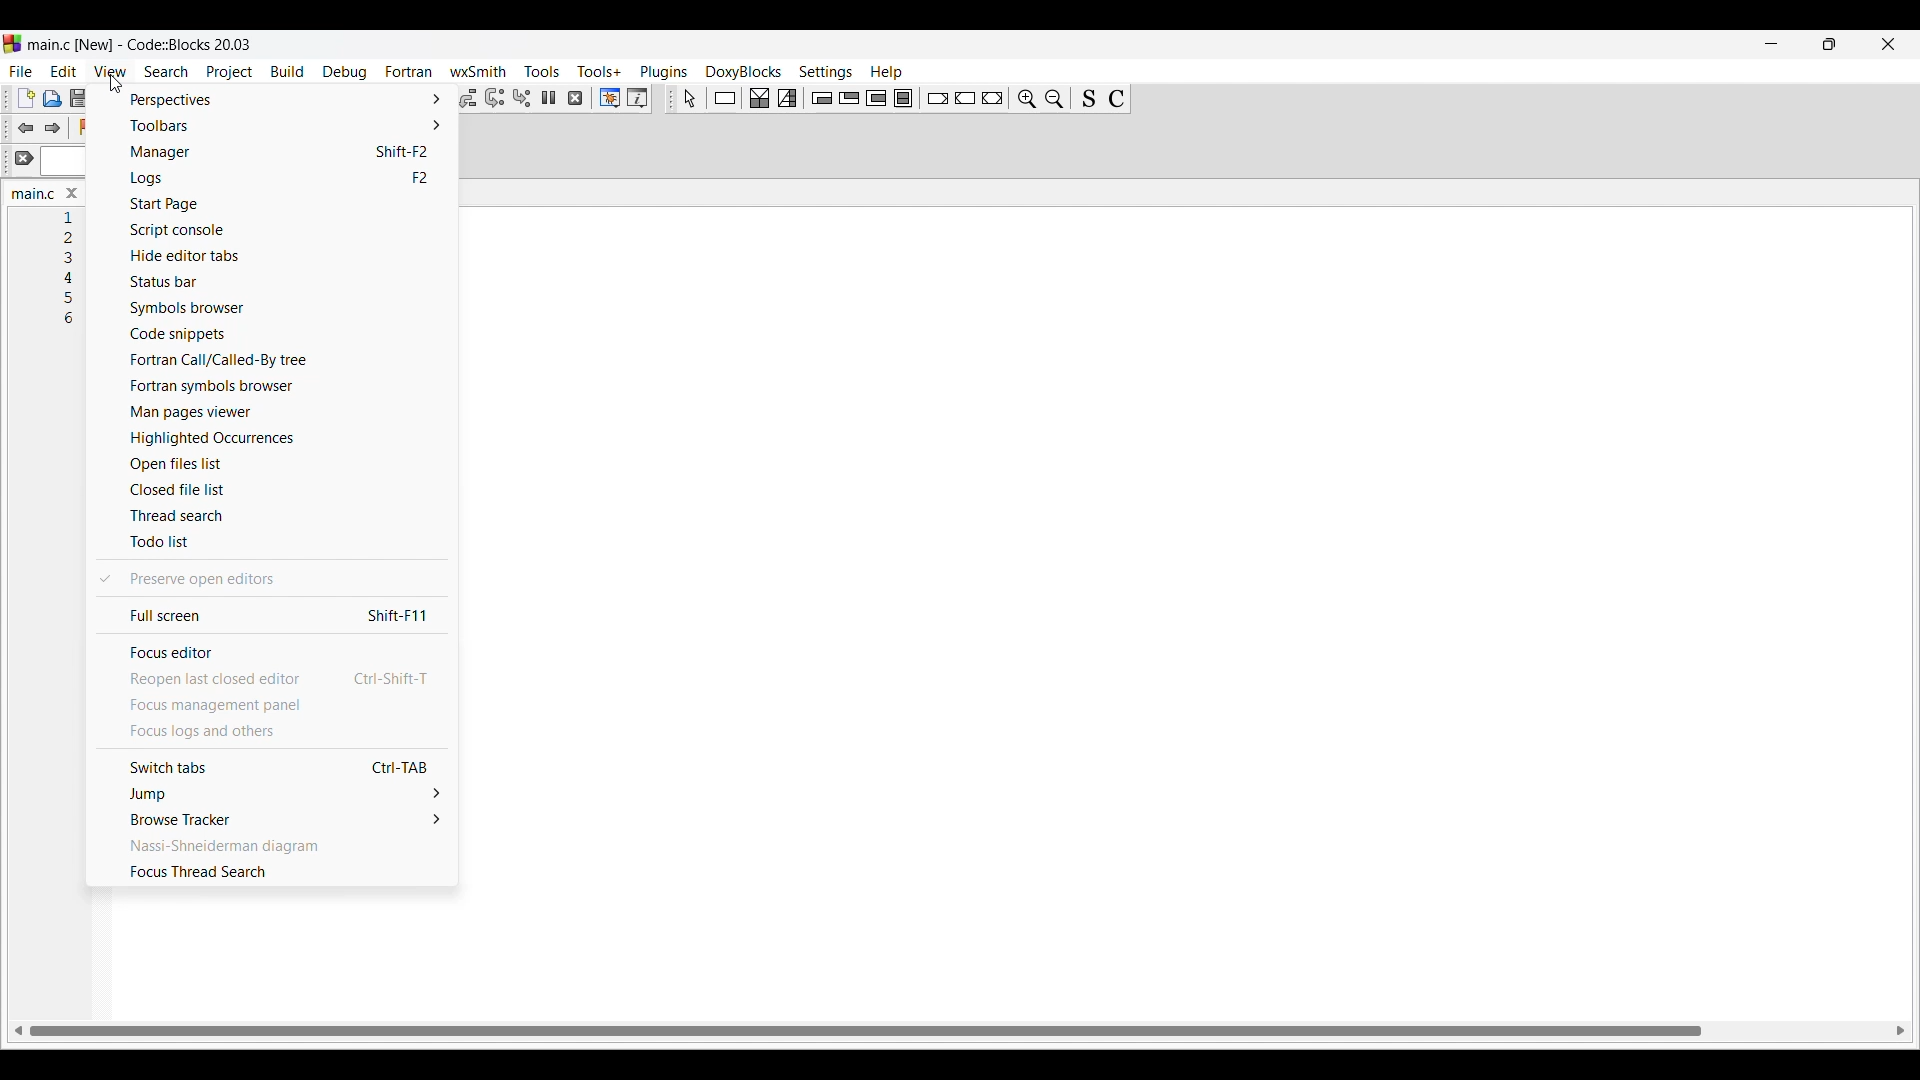 The image size is (1920, 1080). I want to click on View menu, so click(110, 71).